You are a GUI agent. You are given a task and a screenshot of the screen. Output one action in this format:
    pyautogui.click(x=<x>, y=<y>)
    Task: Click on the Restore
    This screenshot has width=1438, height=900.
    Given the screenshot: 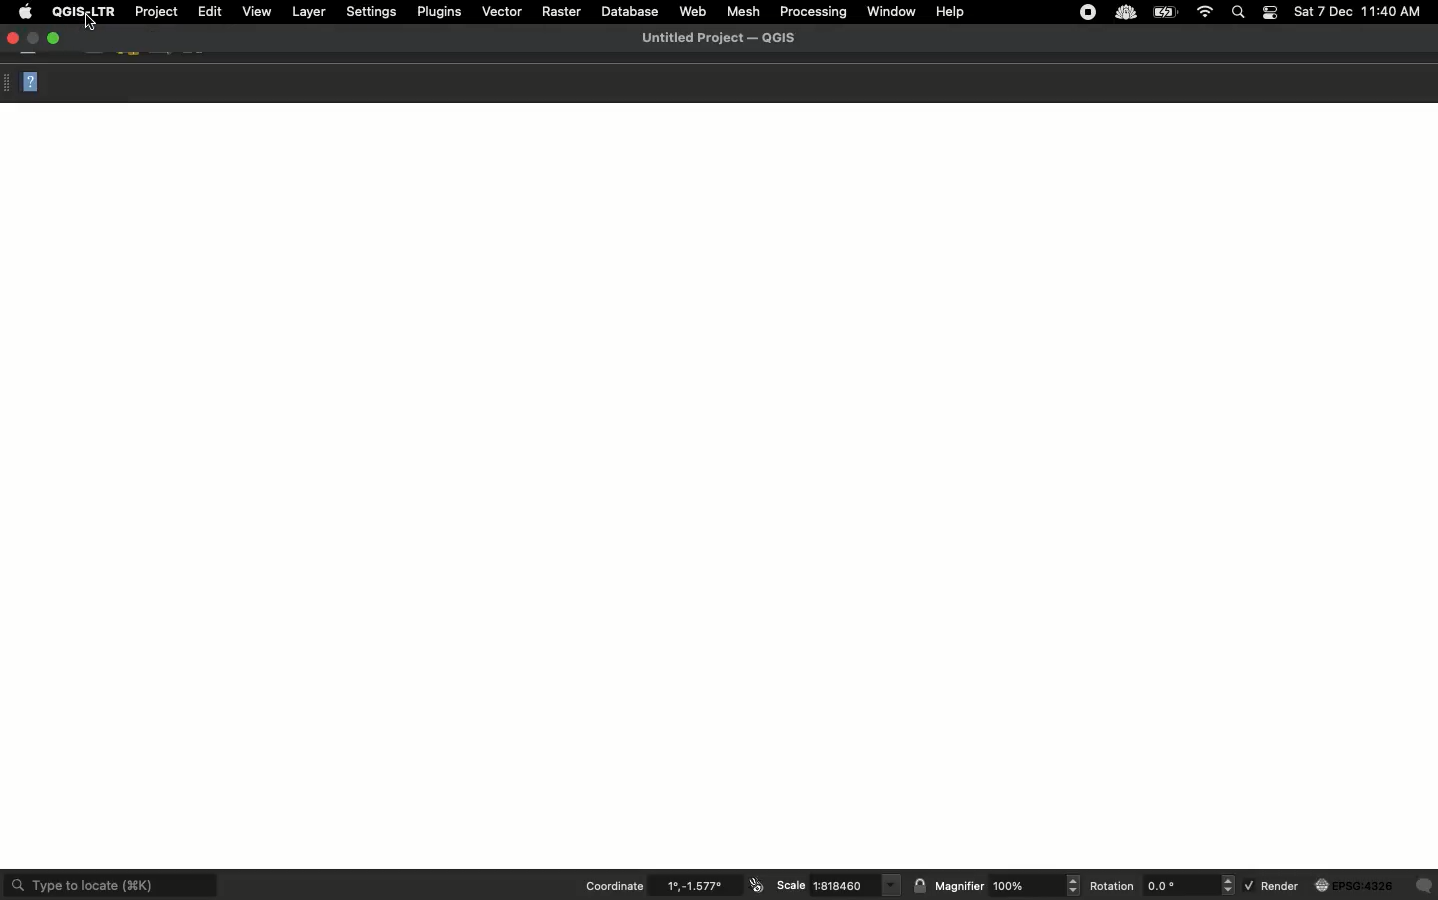 What is the action you would take?
    pyautogui.click(x=32, y=37)
    